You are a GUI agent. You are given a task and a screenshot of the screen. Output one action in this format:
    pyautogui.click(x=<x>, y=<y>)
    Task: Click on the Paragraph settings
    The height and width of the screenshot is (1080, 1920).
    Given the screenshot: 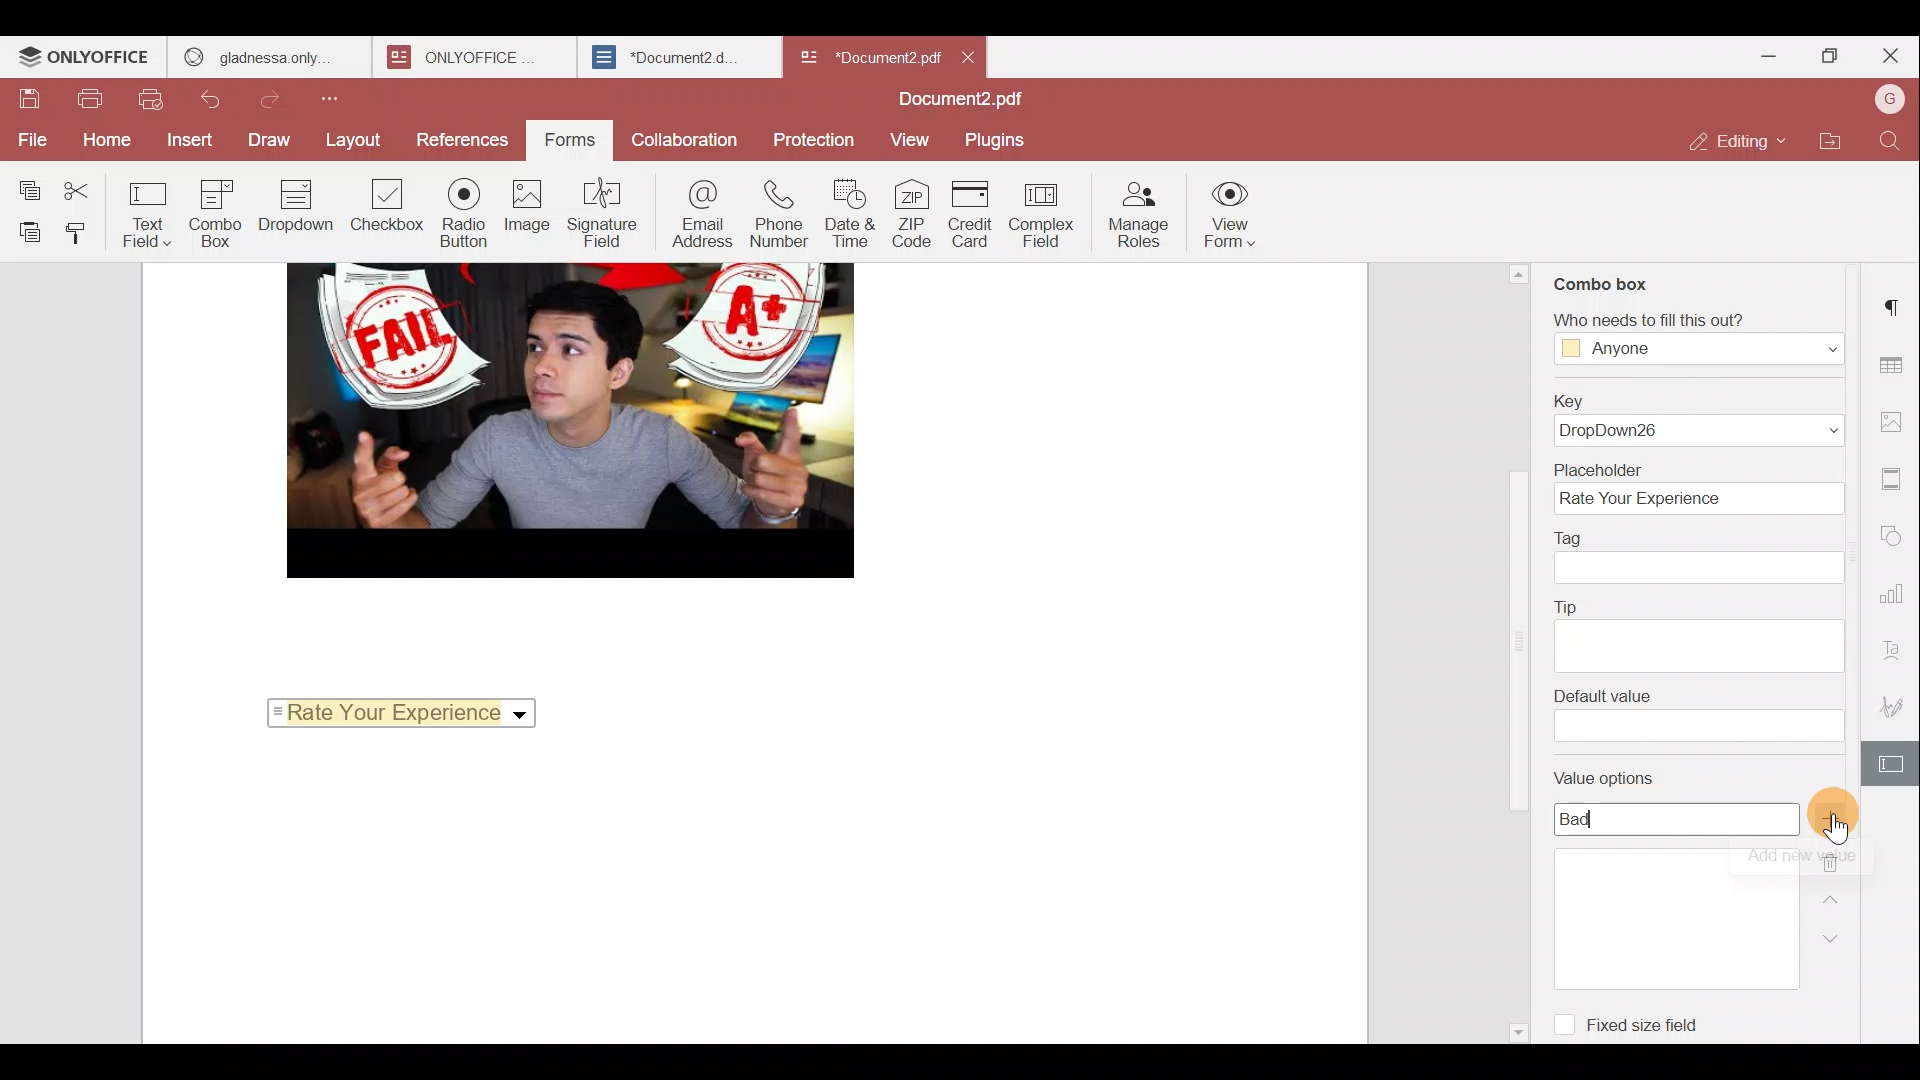 What is the action you would take?
    pyautogui.click(x=1895, y=302)
    